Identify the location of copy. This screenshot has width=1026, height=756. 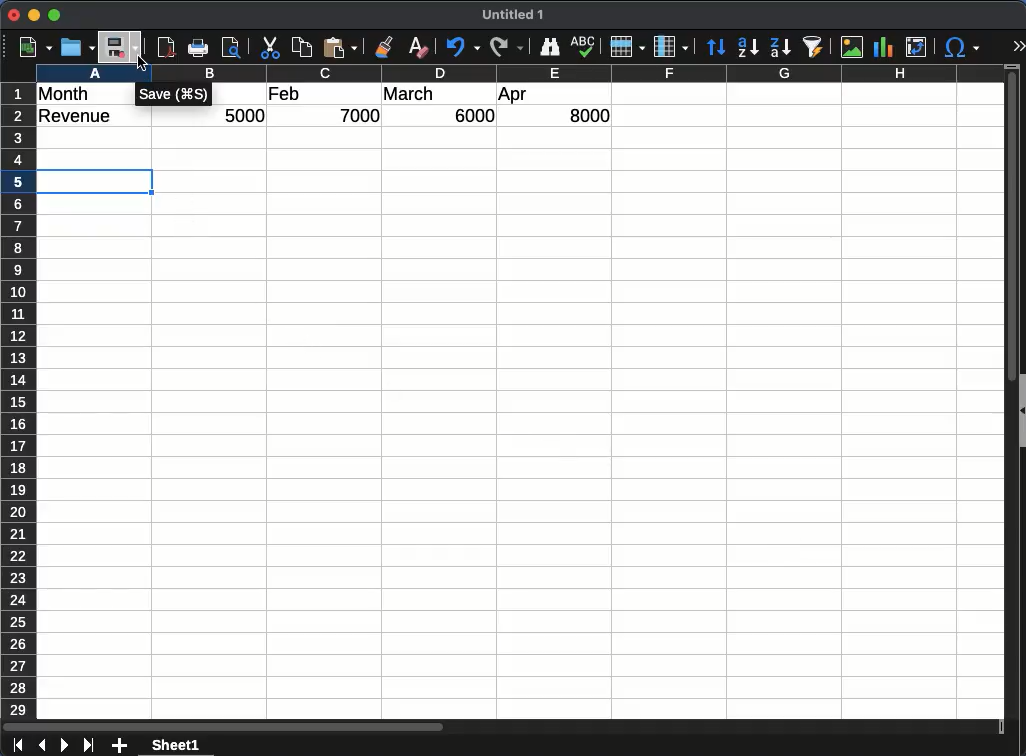
(303, 48).